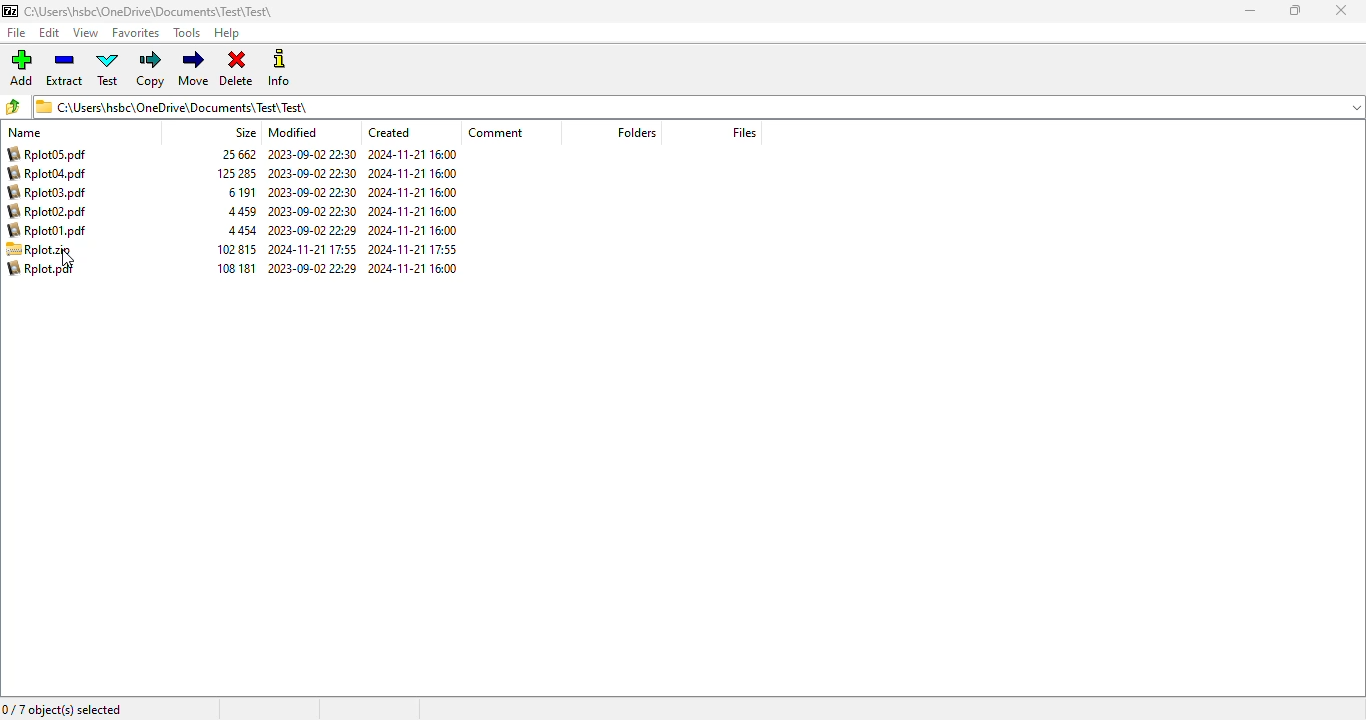 The image size is (1366, 720). Describe the element at coordinates (389, 132) in the screenshot. I see `created` at that location.